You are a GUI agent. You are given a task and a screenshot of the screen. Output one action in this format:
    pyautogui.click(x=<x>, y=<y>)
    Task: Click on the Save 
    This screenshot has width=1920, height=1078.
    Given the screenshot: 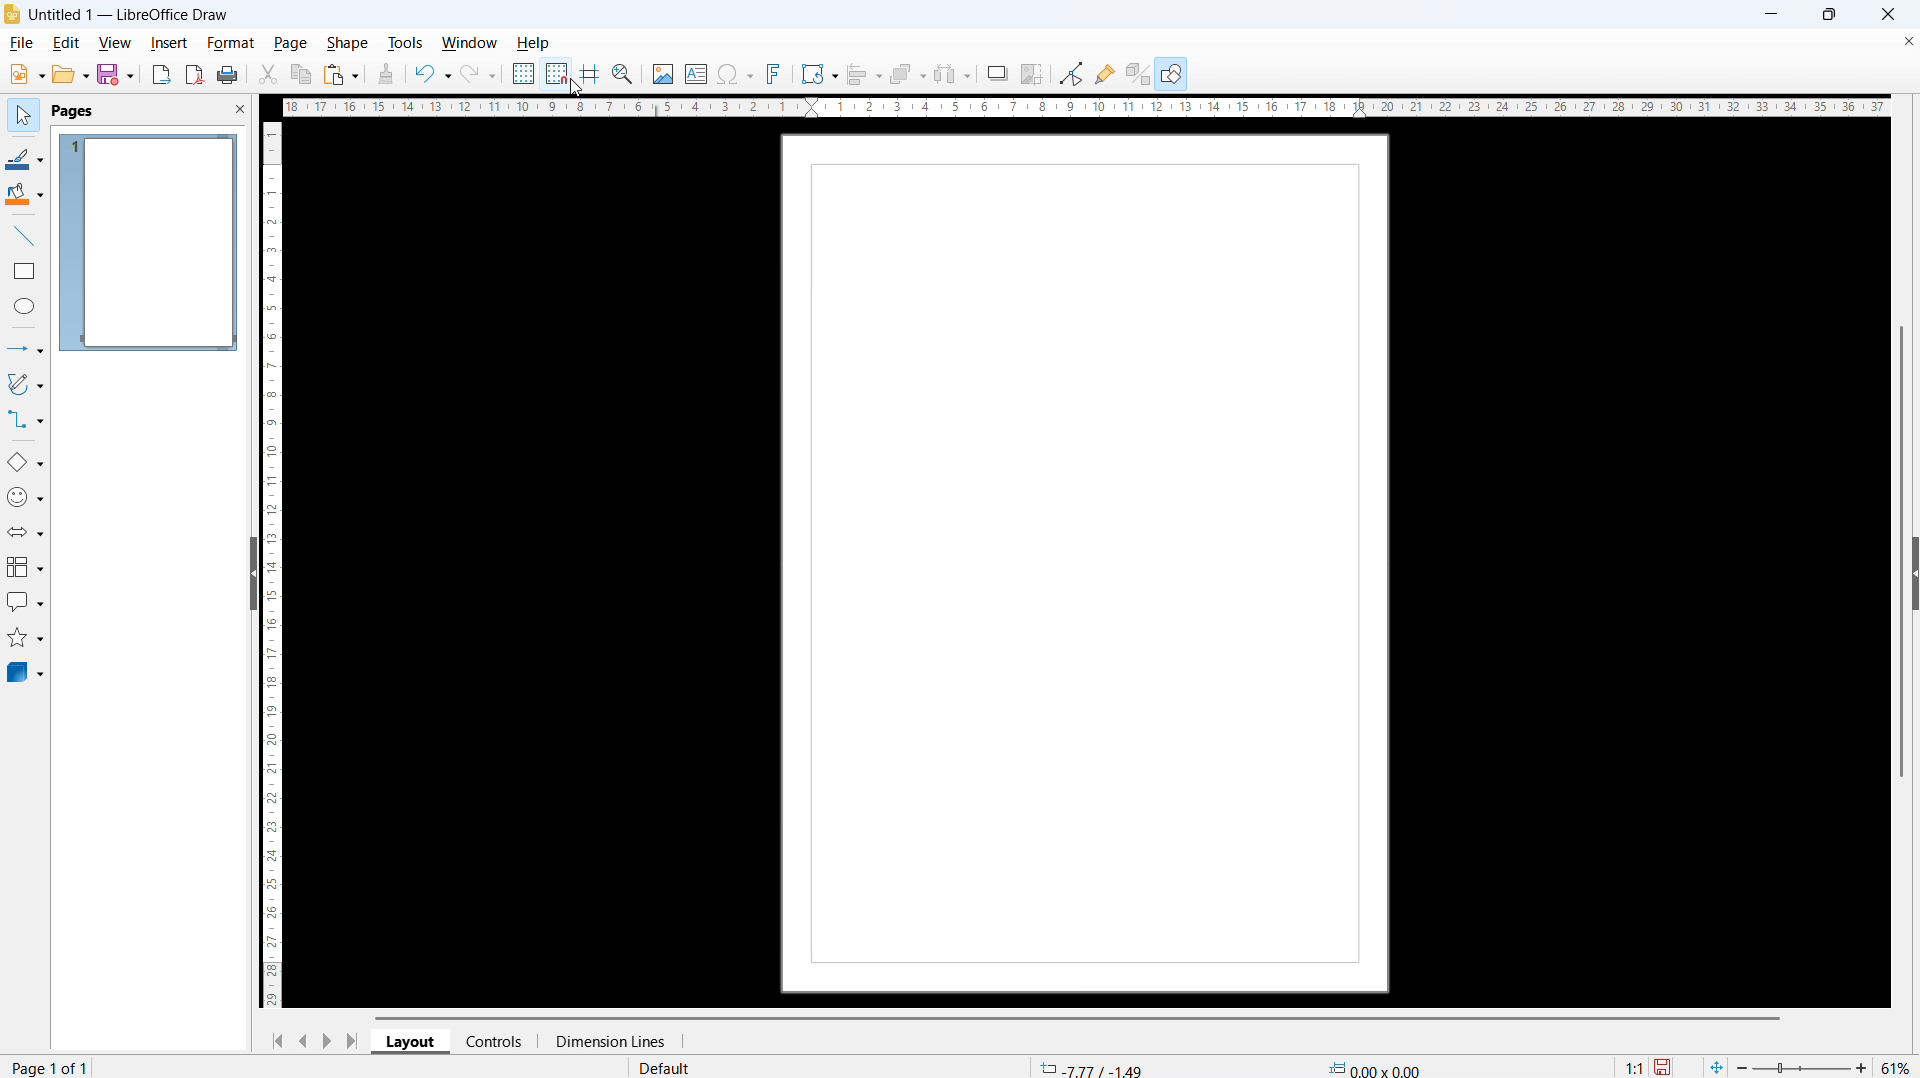 What is the action you would take?
    pyautogui.click(x=117, y=75)
    